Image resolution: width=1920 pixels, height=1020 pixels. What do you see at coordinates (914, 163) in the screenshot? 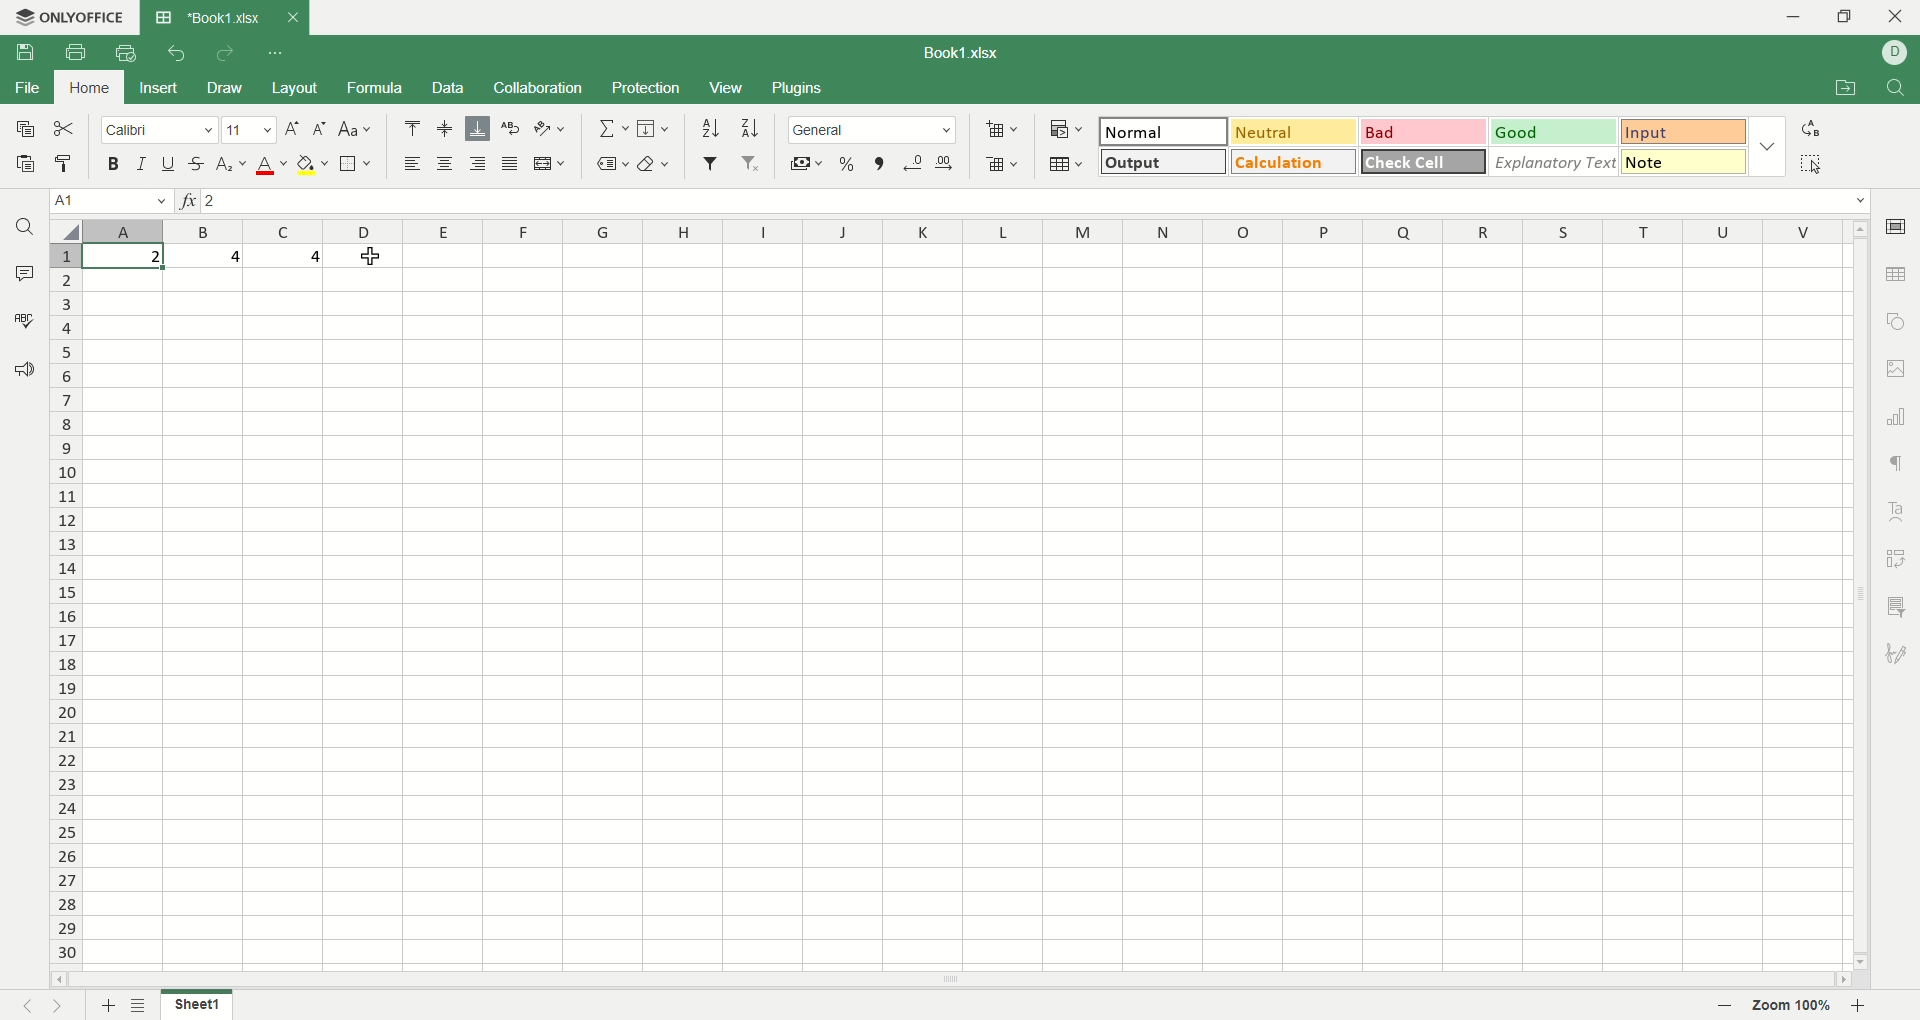
I see `decrease decimal` at bounding box center [914, 163].